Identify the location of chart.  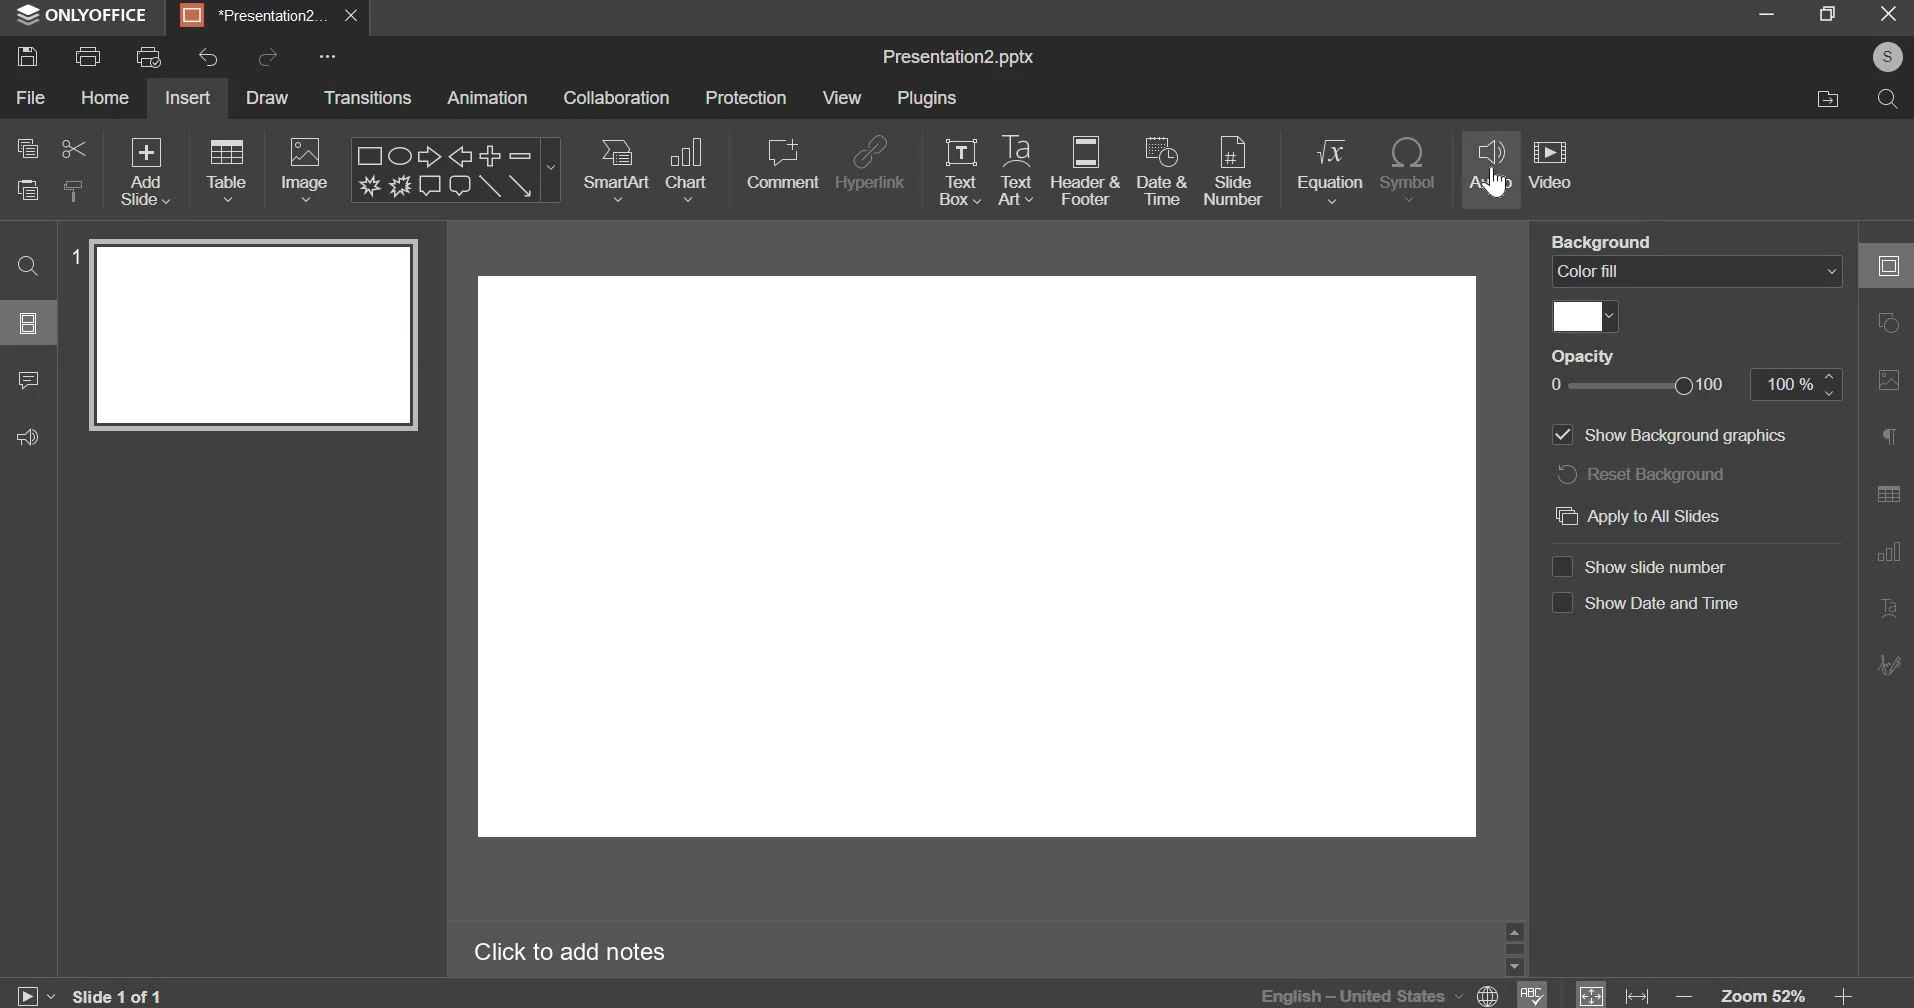
(687, 170).